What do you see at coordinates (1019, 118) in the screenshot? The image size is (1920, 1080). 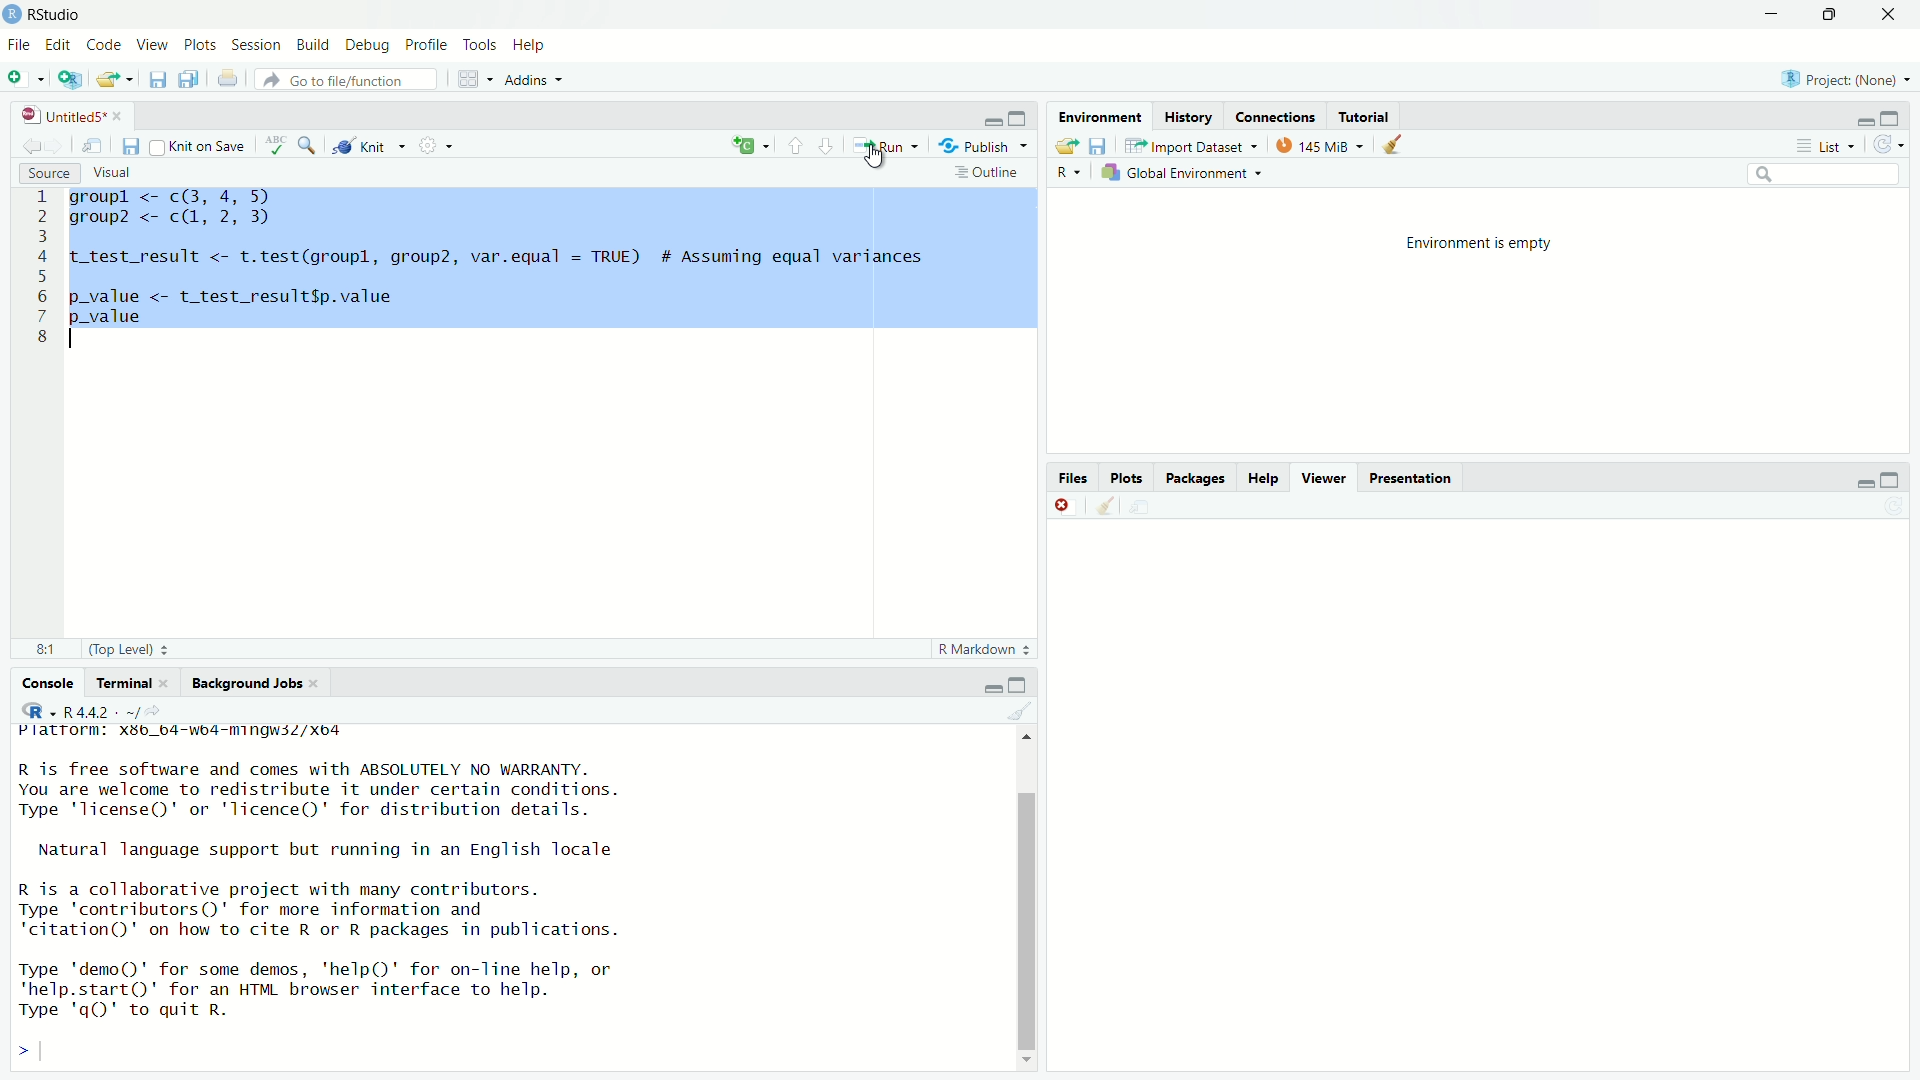 I see `maximise` at bounding box center [1019, 118].